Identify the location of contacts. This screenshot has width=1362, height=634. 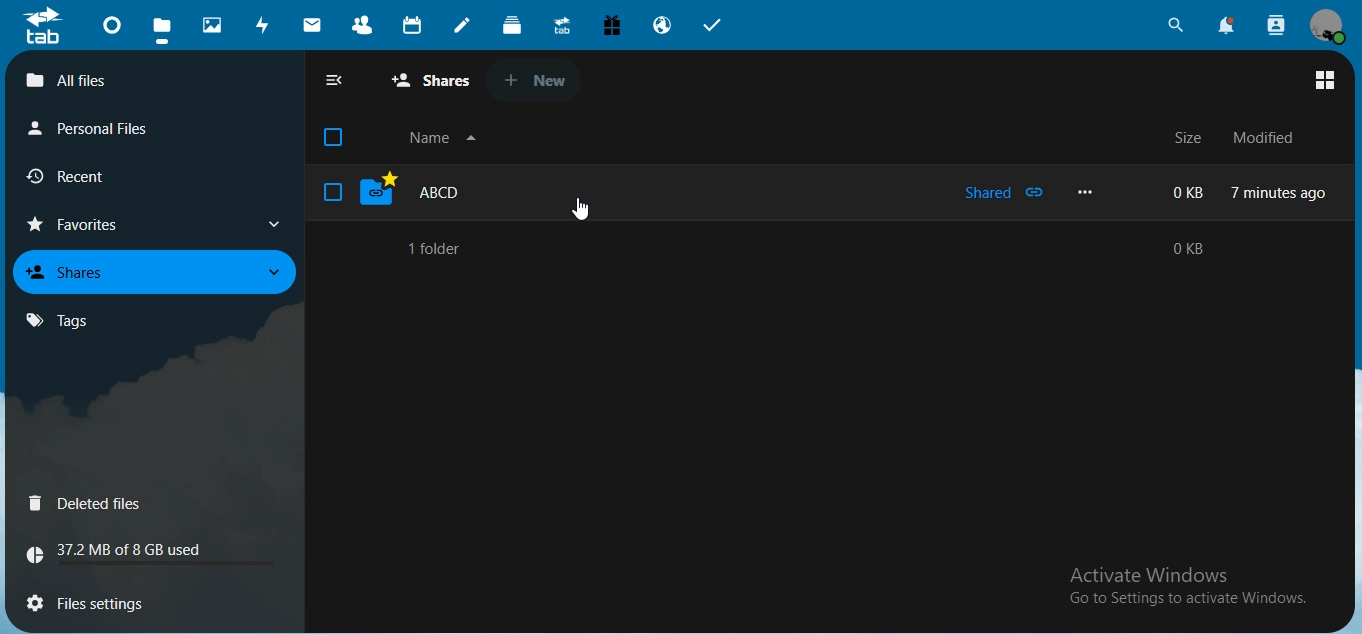
(363, 27).